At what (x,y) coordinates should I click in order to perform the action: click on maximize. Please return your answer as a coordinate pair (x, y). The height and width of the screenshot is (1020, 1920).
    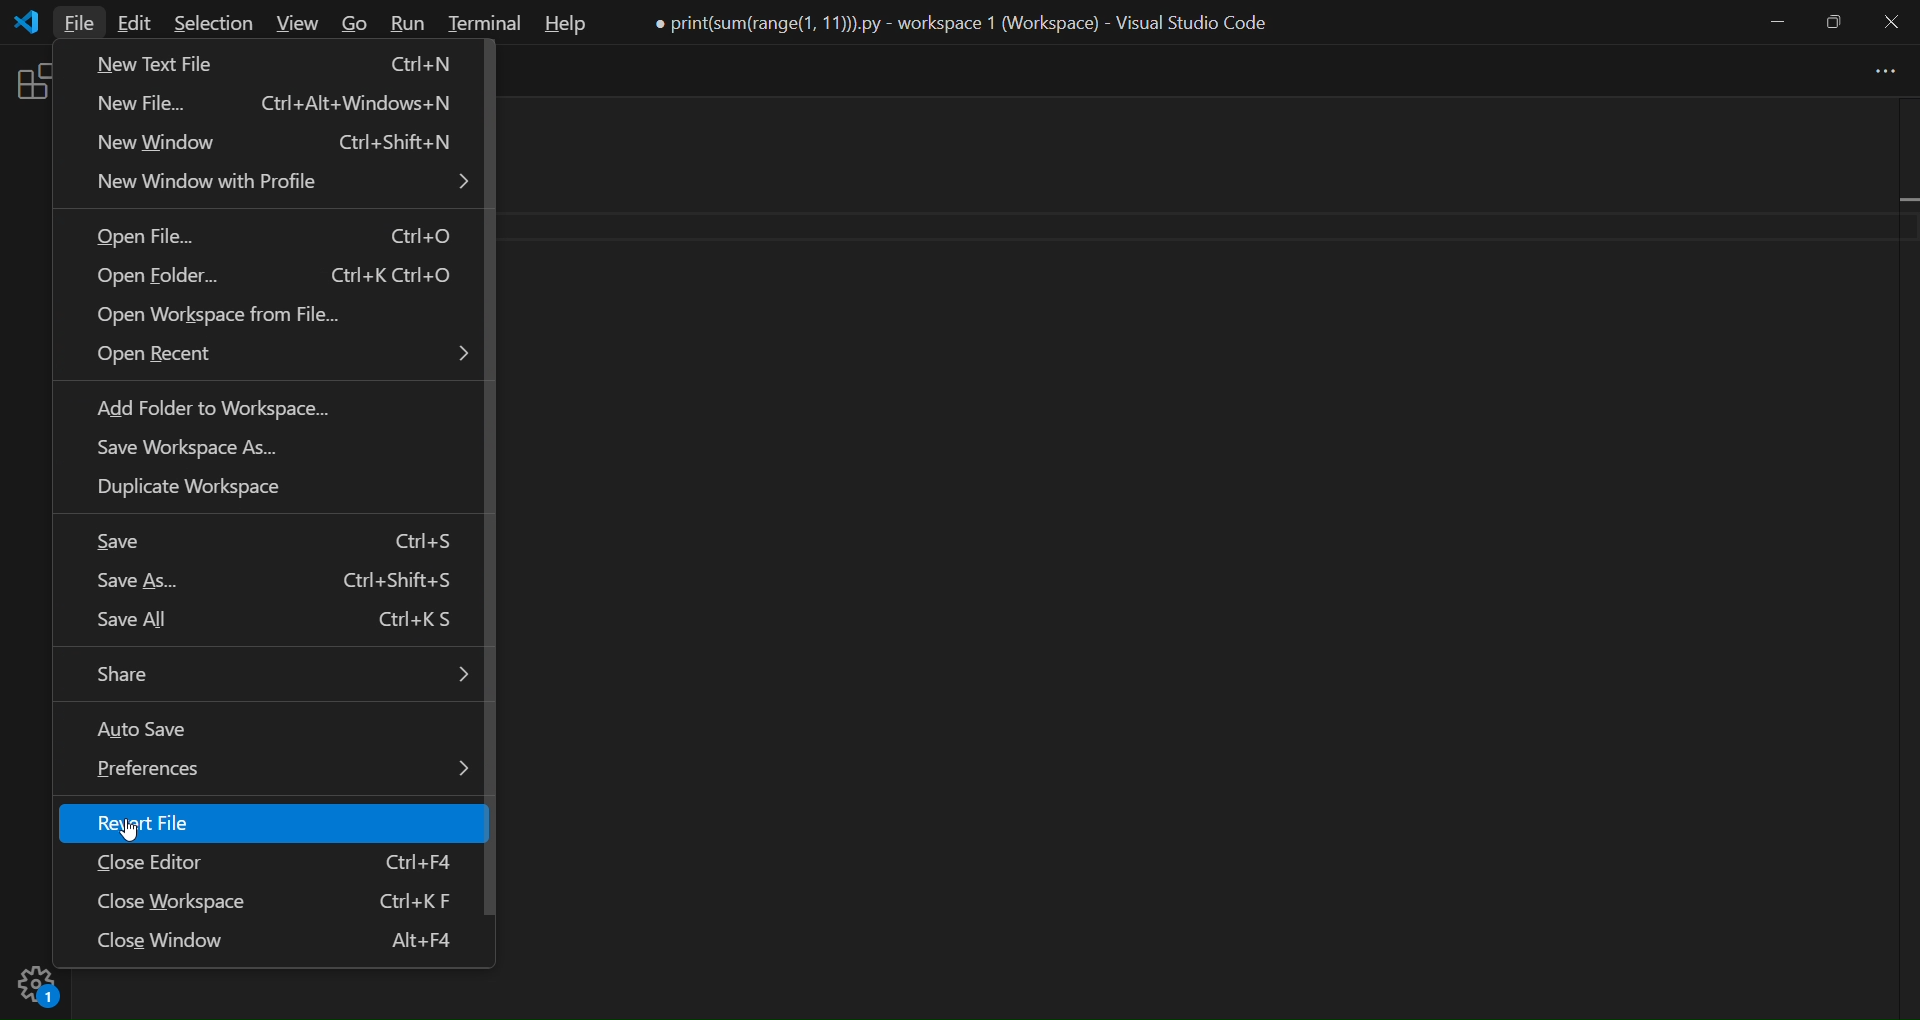
    Looking at the image, I should click on (1834, 21).